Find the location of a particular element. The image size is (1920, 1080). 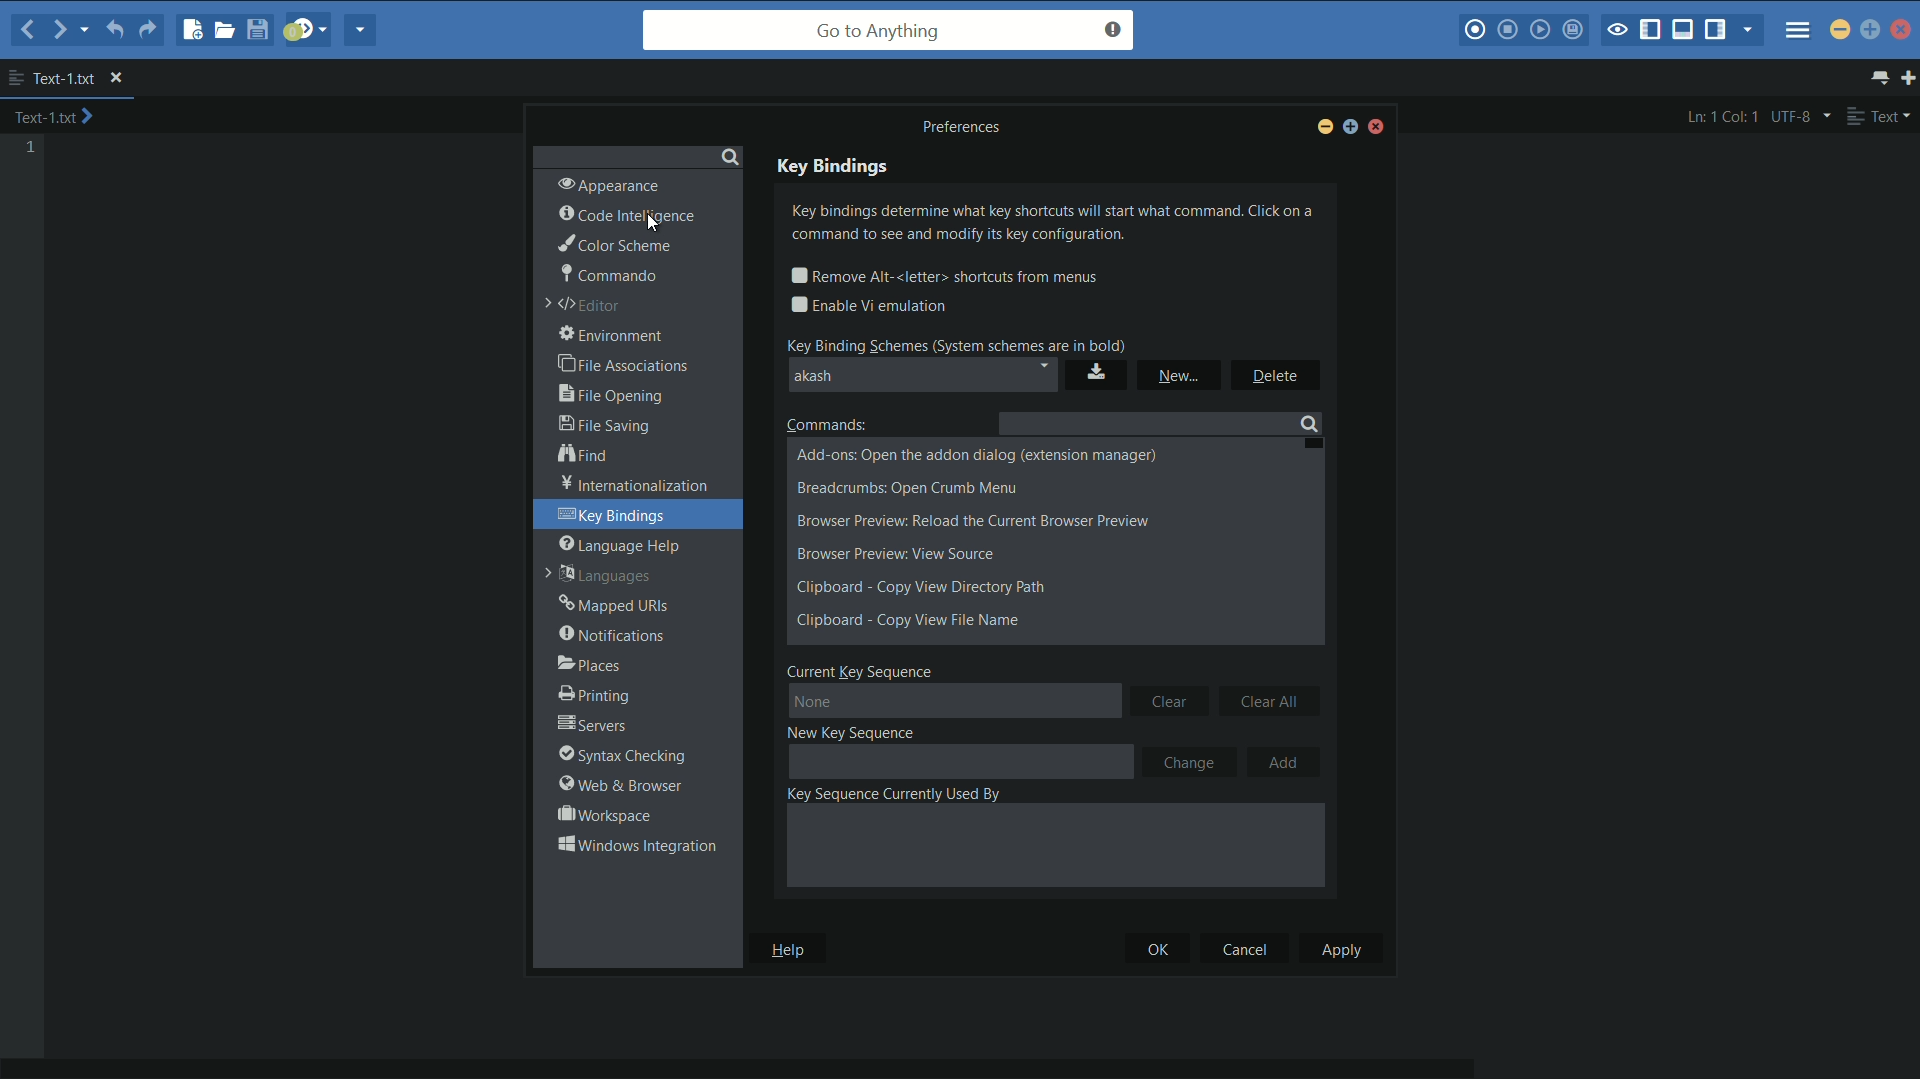

window interactions is located at coordinates (635, 845).